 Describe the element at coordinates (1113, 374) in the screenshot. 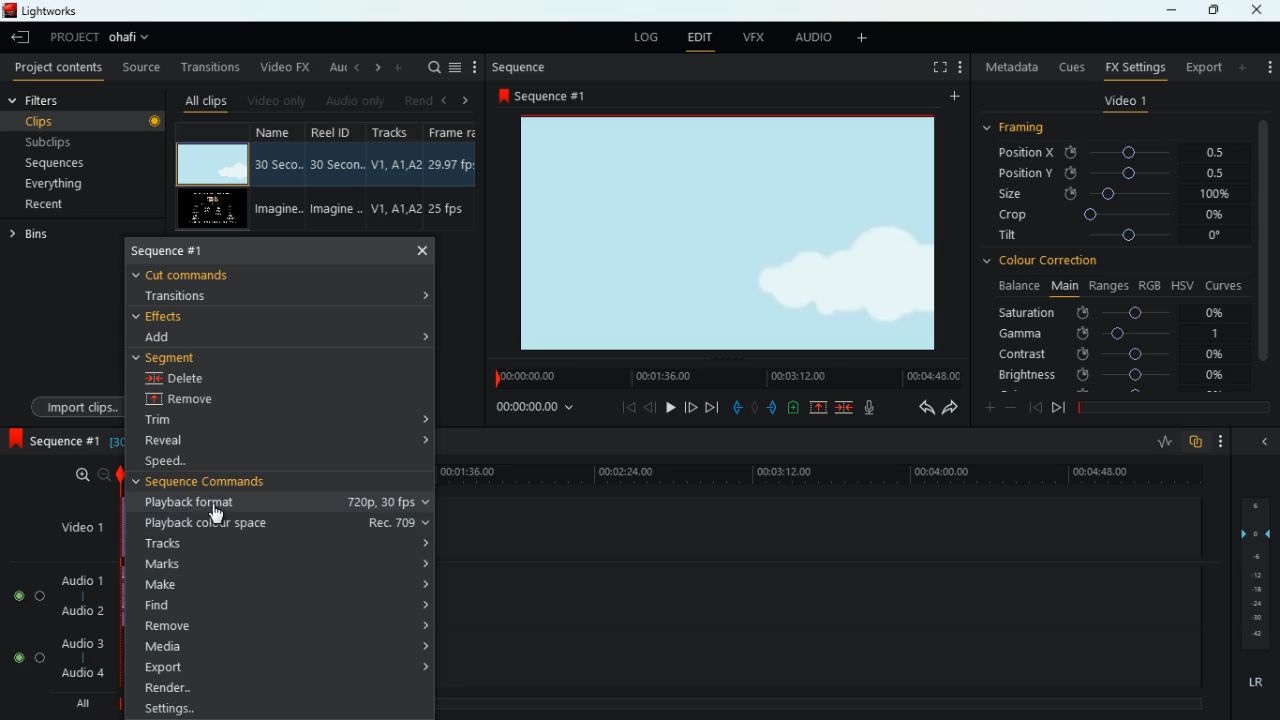

I see `brightness` at that location.